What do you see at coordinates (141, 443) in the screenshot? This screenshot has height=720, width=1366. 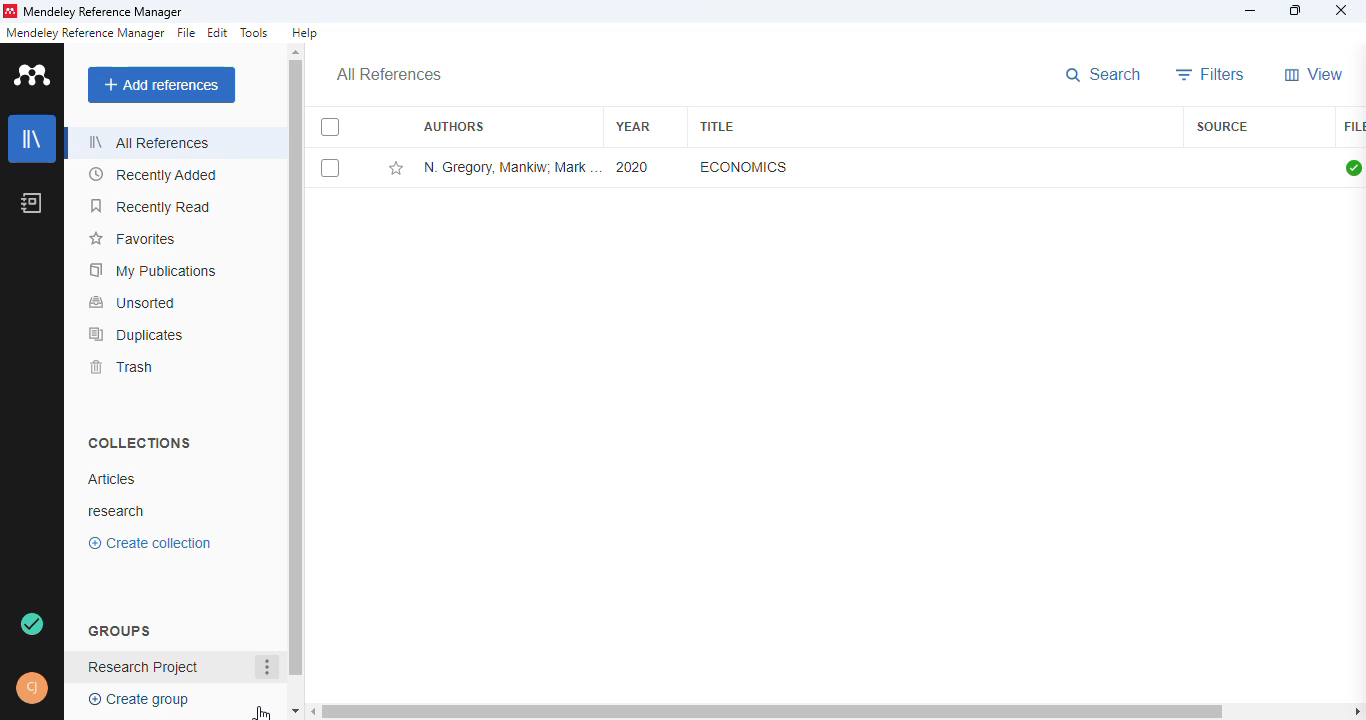 I see `collections` at bounding box center [141, 443].